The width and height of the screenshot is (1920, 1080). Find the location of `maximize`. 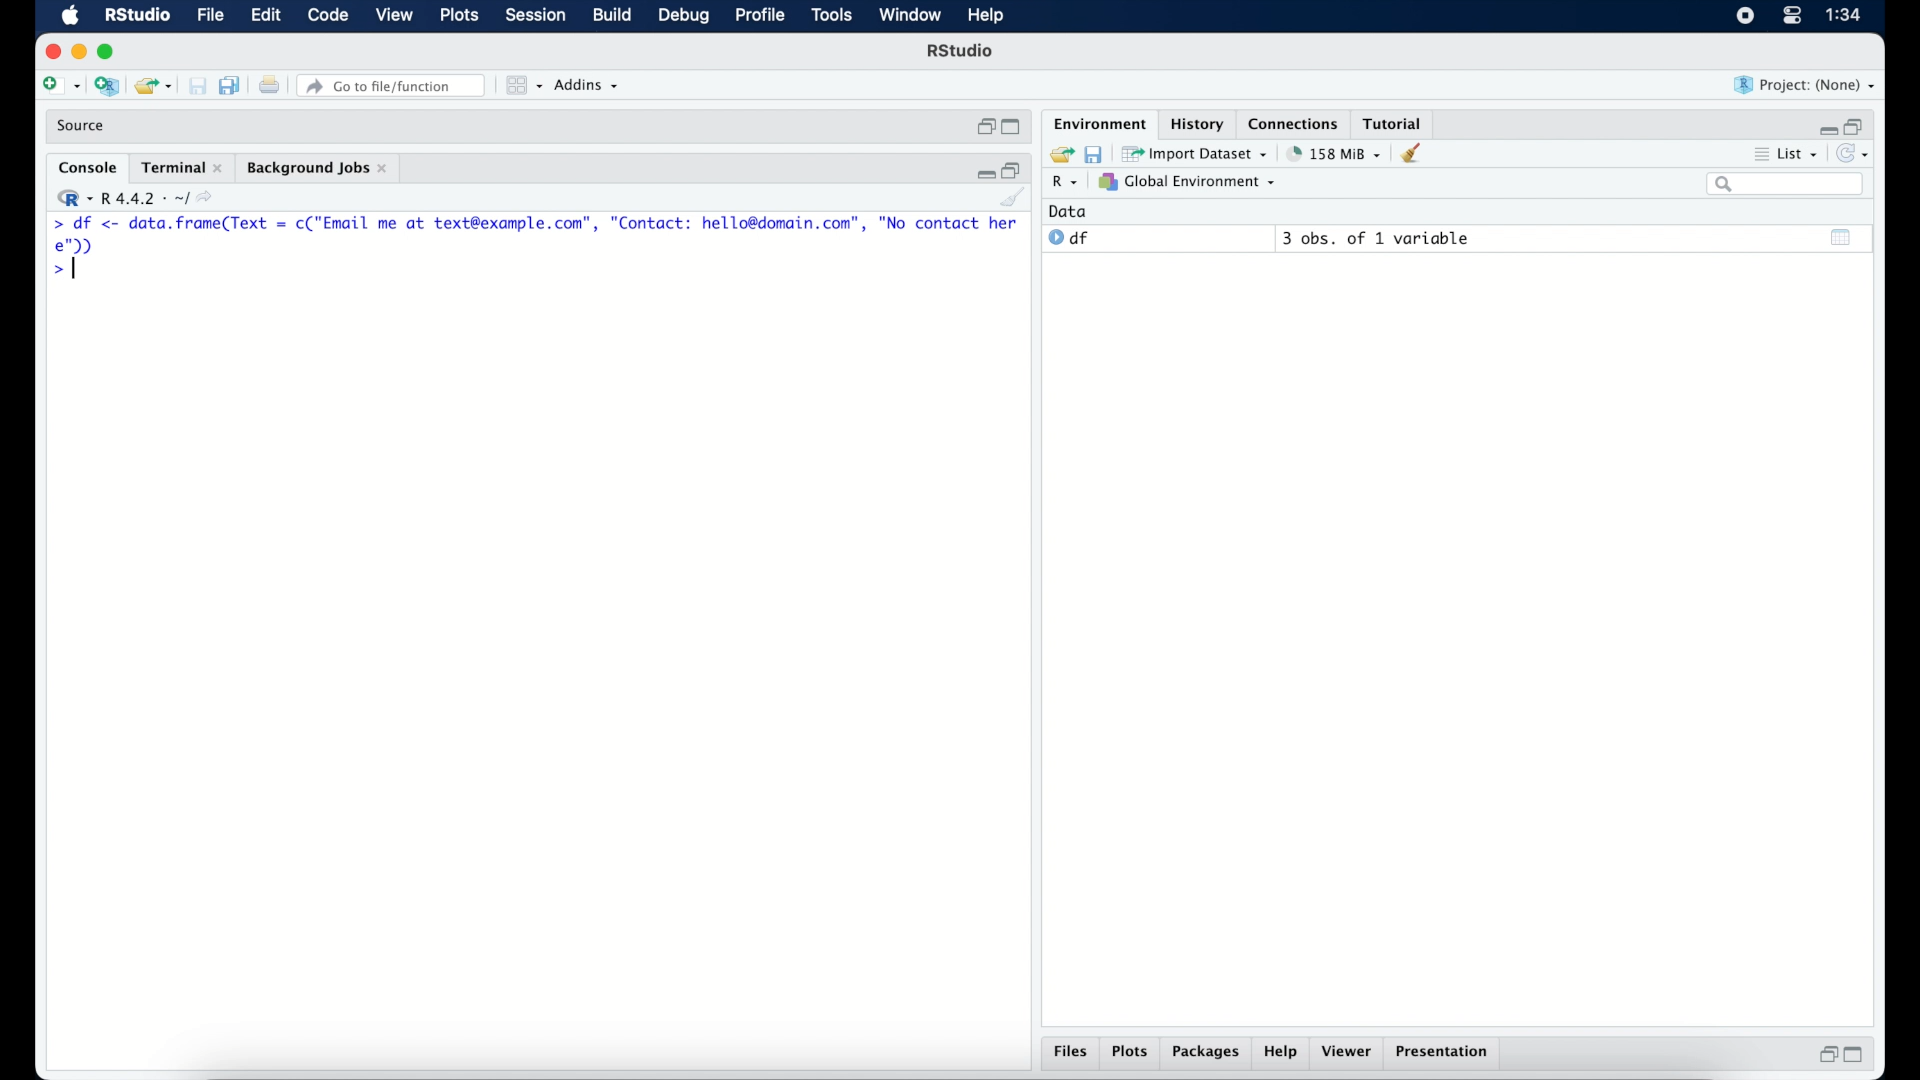

maximize is located at coordinates (108, 51).